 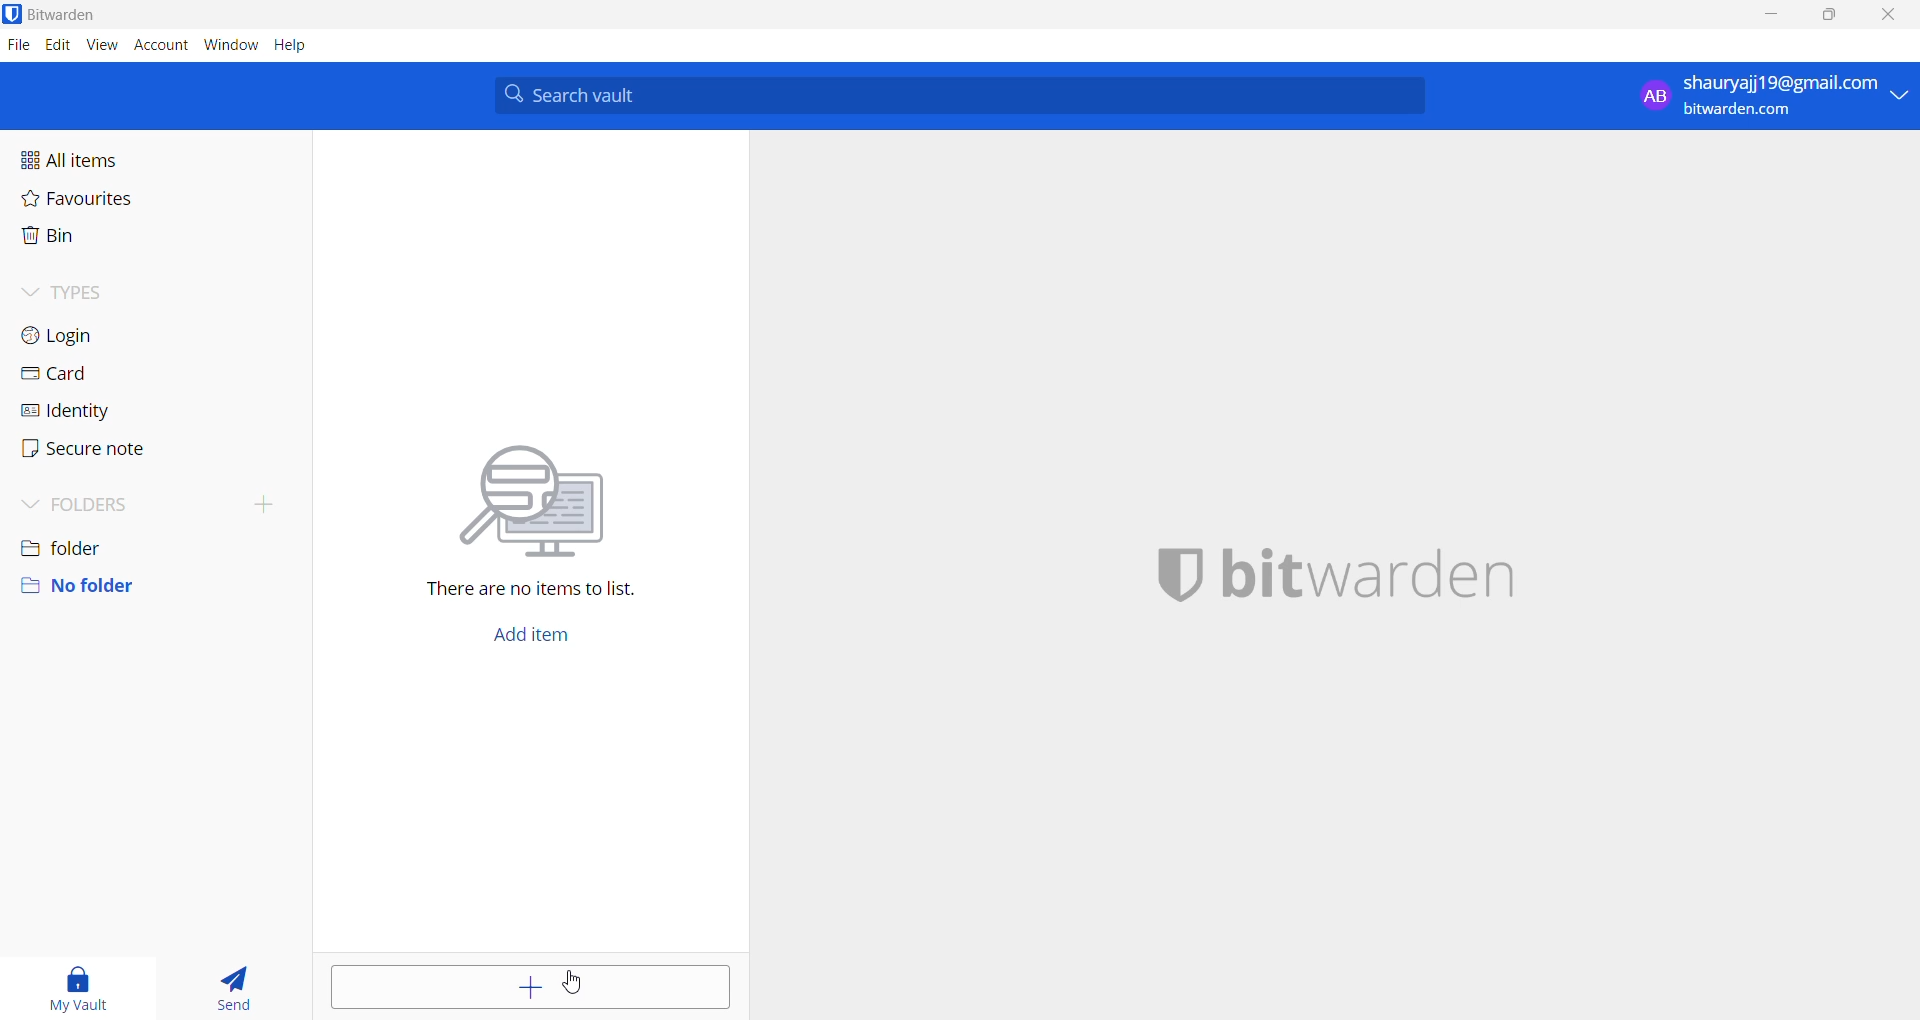 I want to click on search bar, so click(x=959, y=94).